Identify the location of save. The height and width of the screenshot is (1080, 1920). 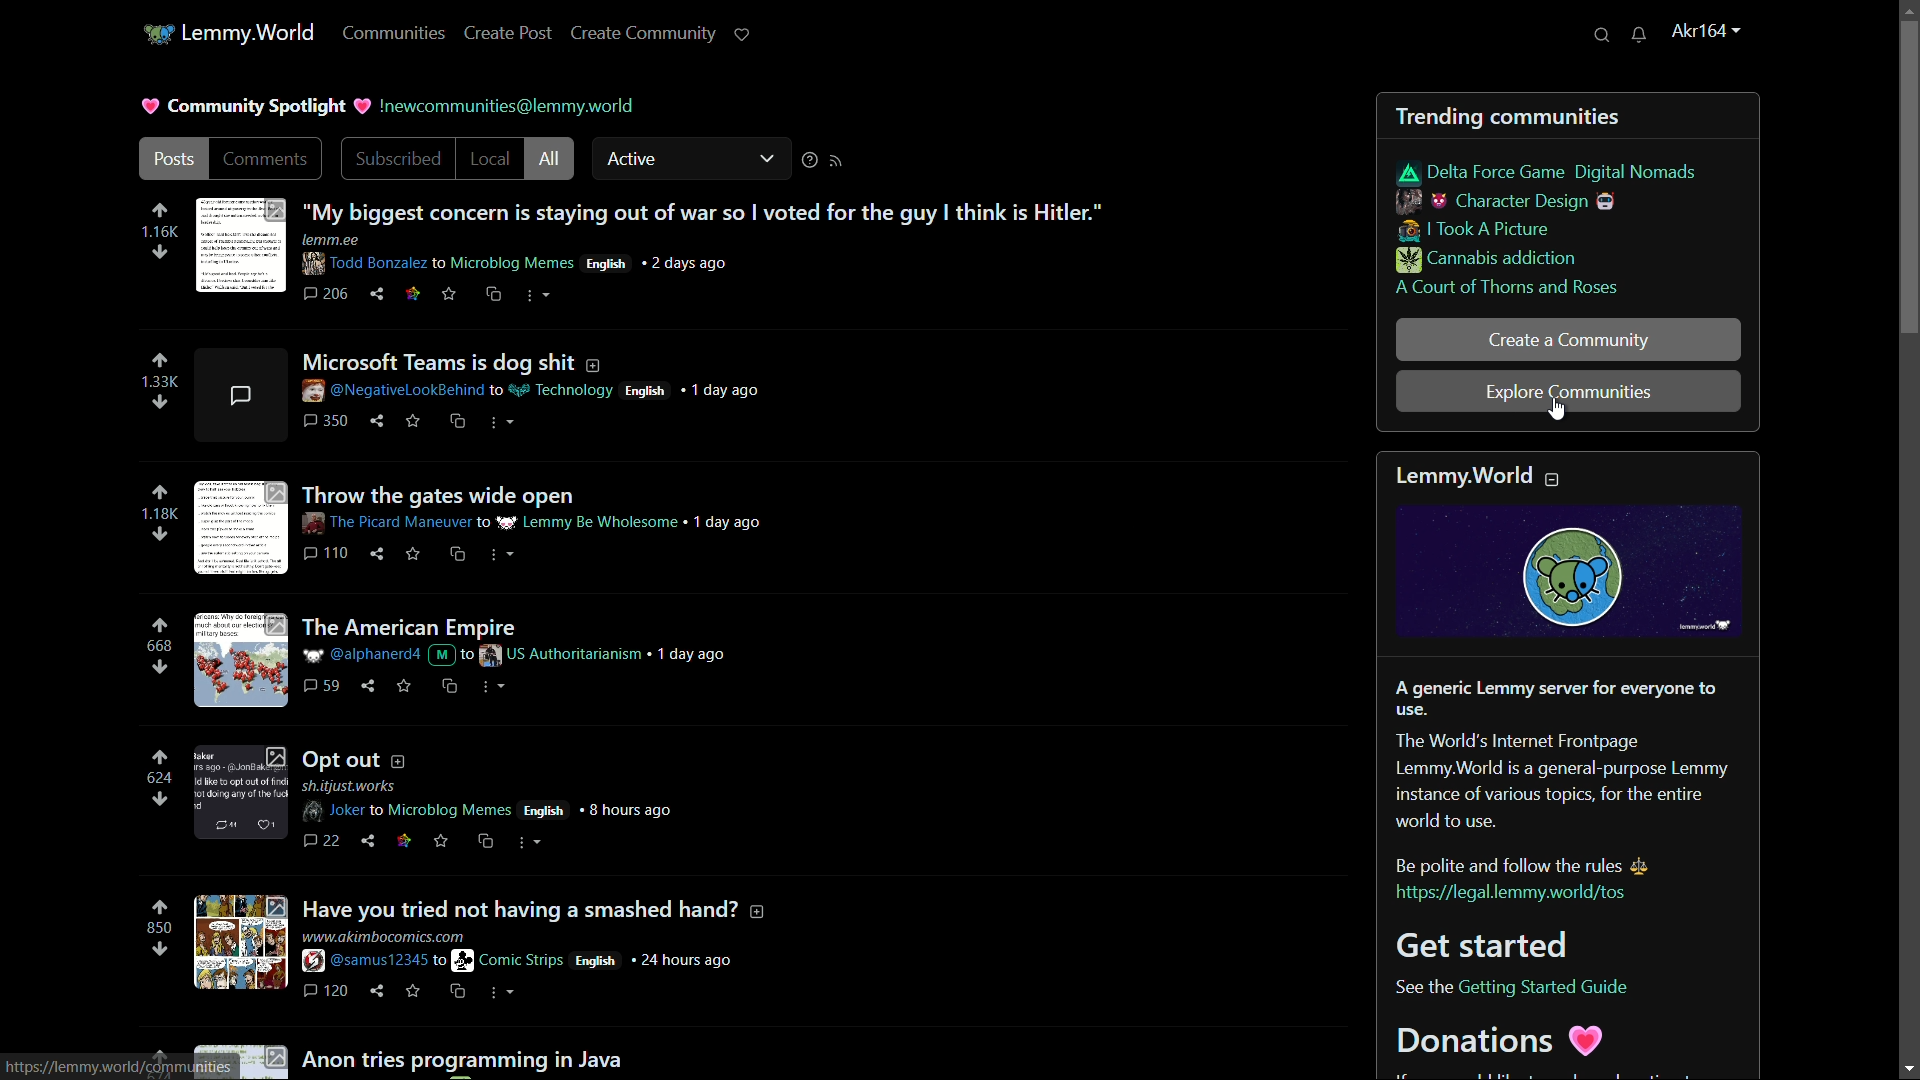
(414, 554).